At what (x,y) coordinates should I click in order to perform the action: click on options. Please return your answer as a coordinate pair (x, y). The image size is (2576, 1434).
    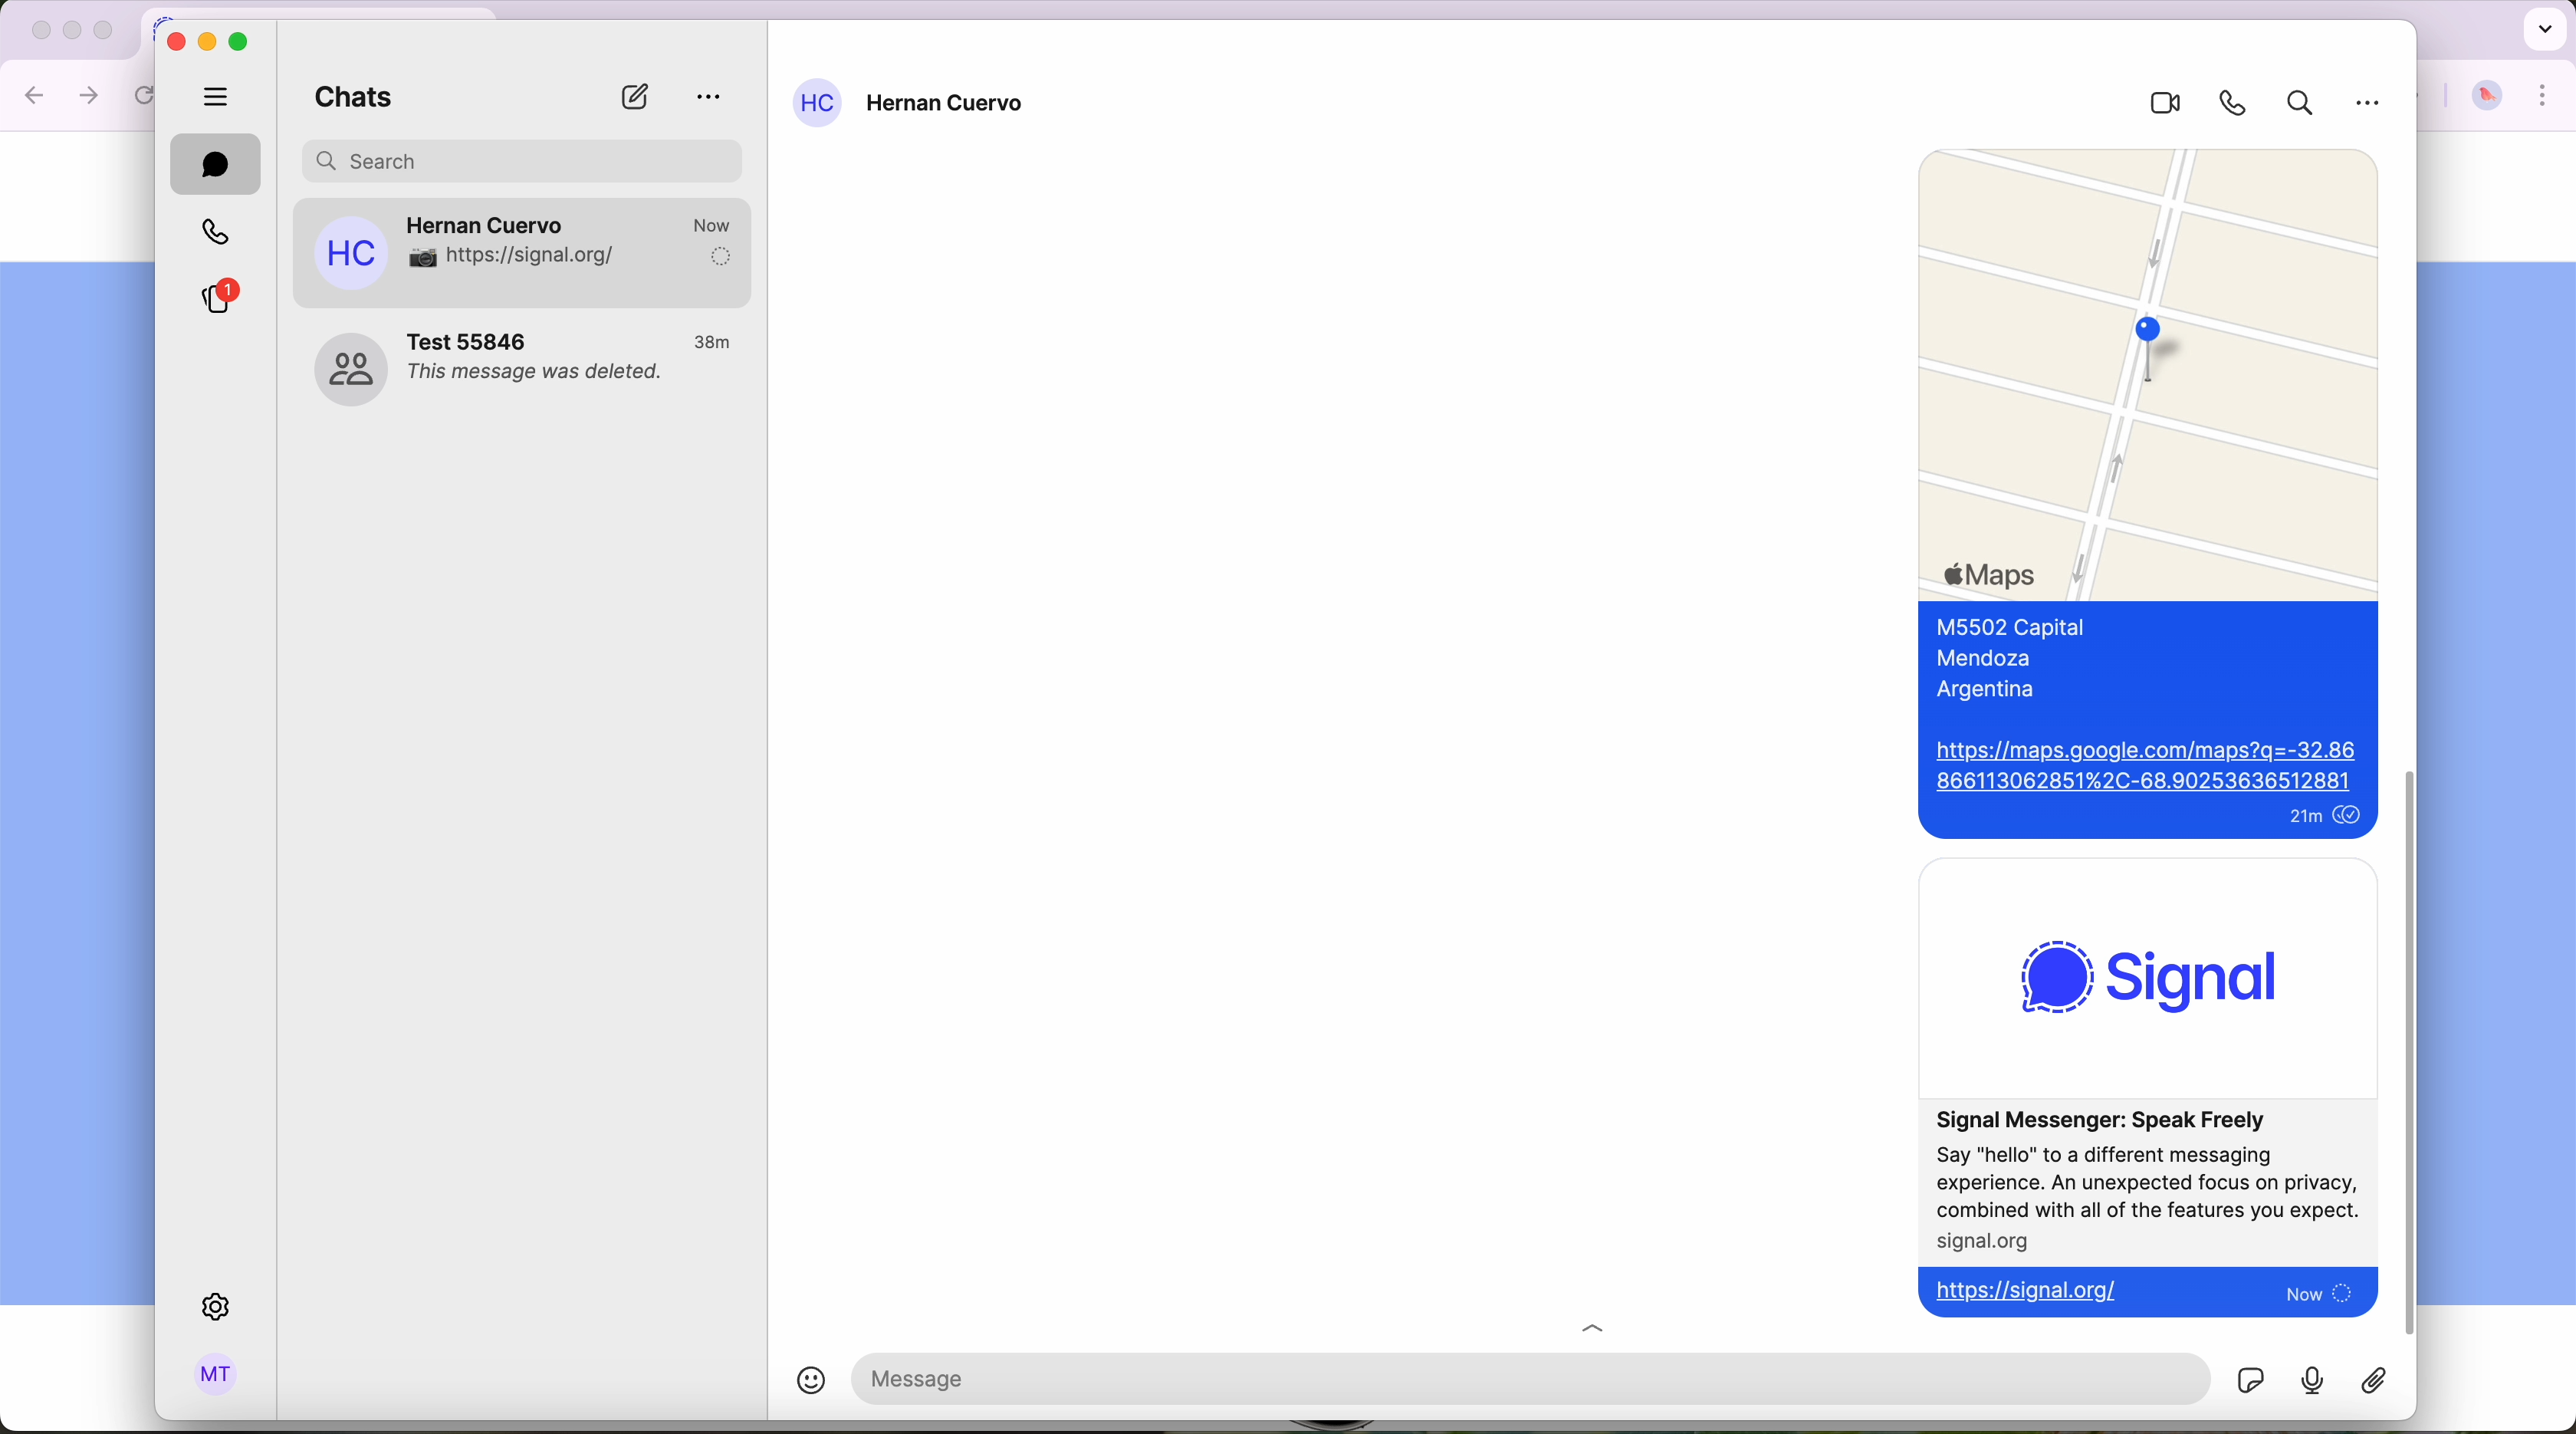
    Looking at the image, I should click on (710, 98).